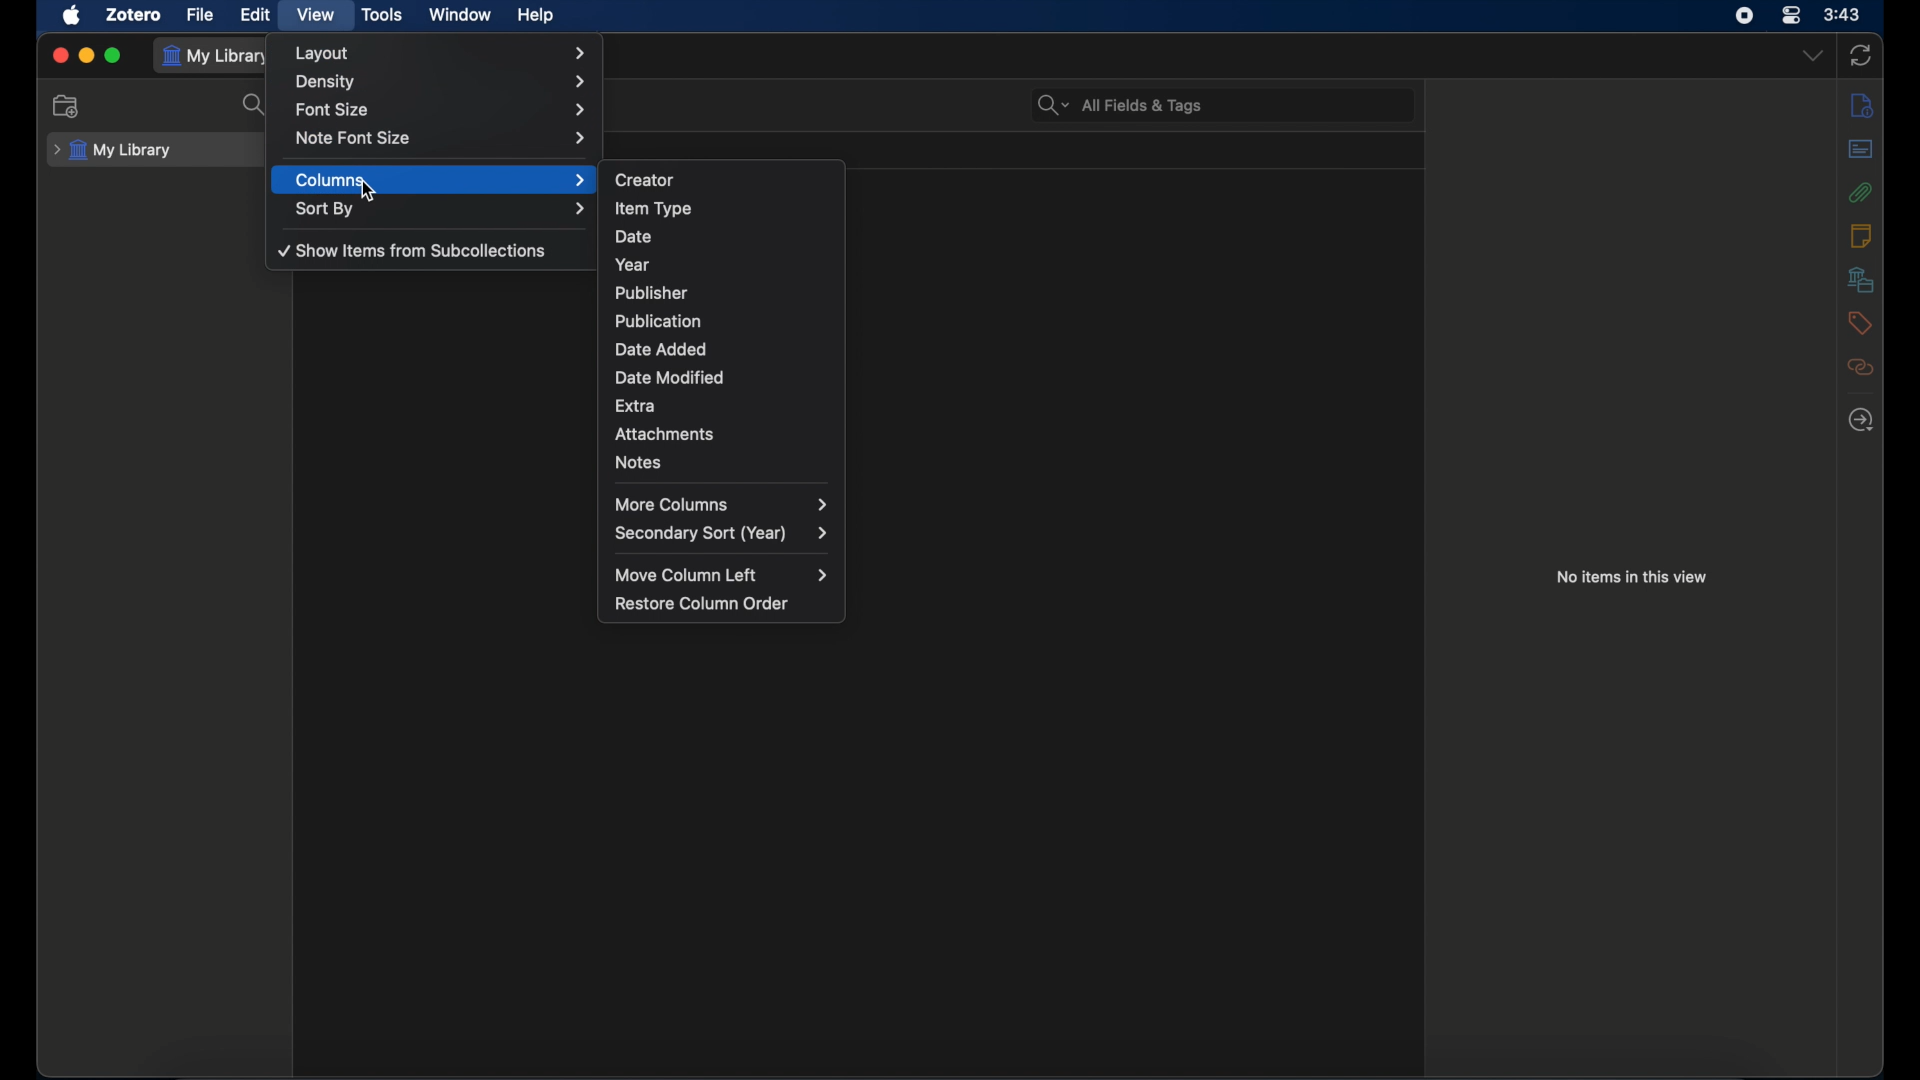 This screenshot has height=1080, width=1920. What do you see at coordinates (1792, 15) in the screenshot?
I see `control center` at bounding box center [1792, 15].